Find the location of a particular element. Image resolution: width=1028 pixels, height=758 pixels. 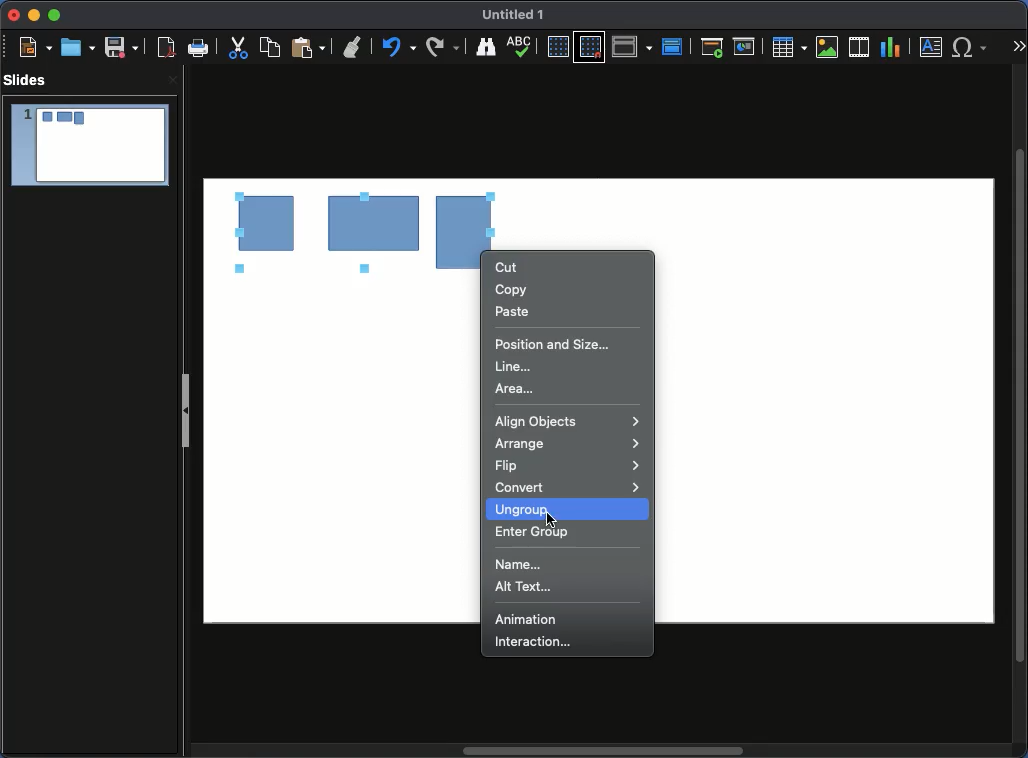

Alt text is located at coordinates (527, 589).